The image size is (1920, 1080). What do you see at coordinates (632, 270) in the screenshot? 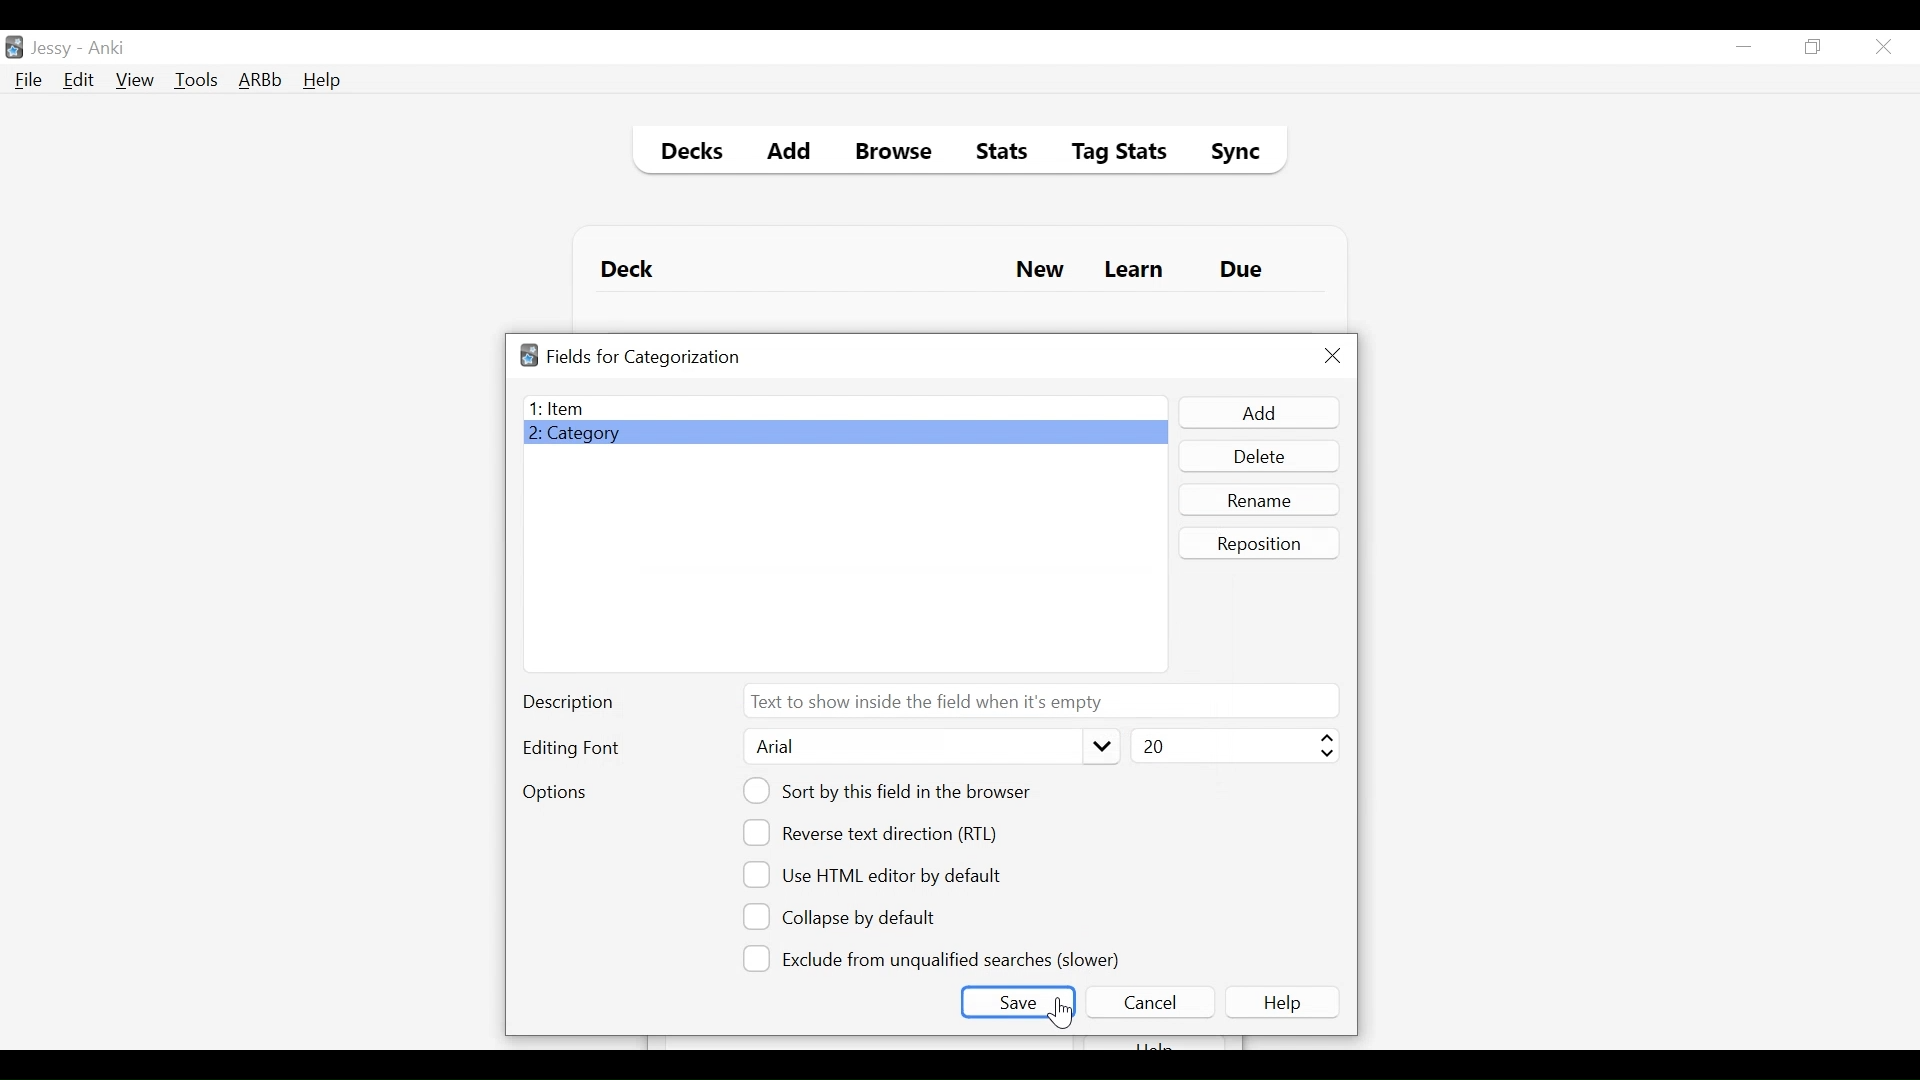
I see `Deck` at bounding box center [632, 270].